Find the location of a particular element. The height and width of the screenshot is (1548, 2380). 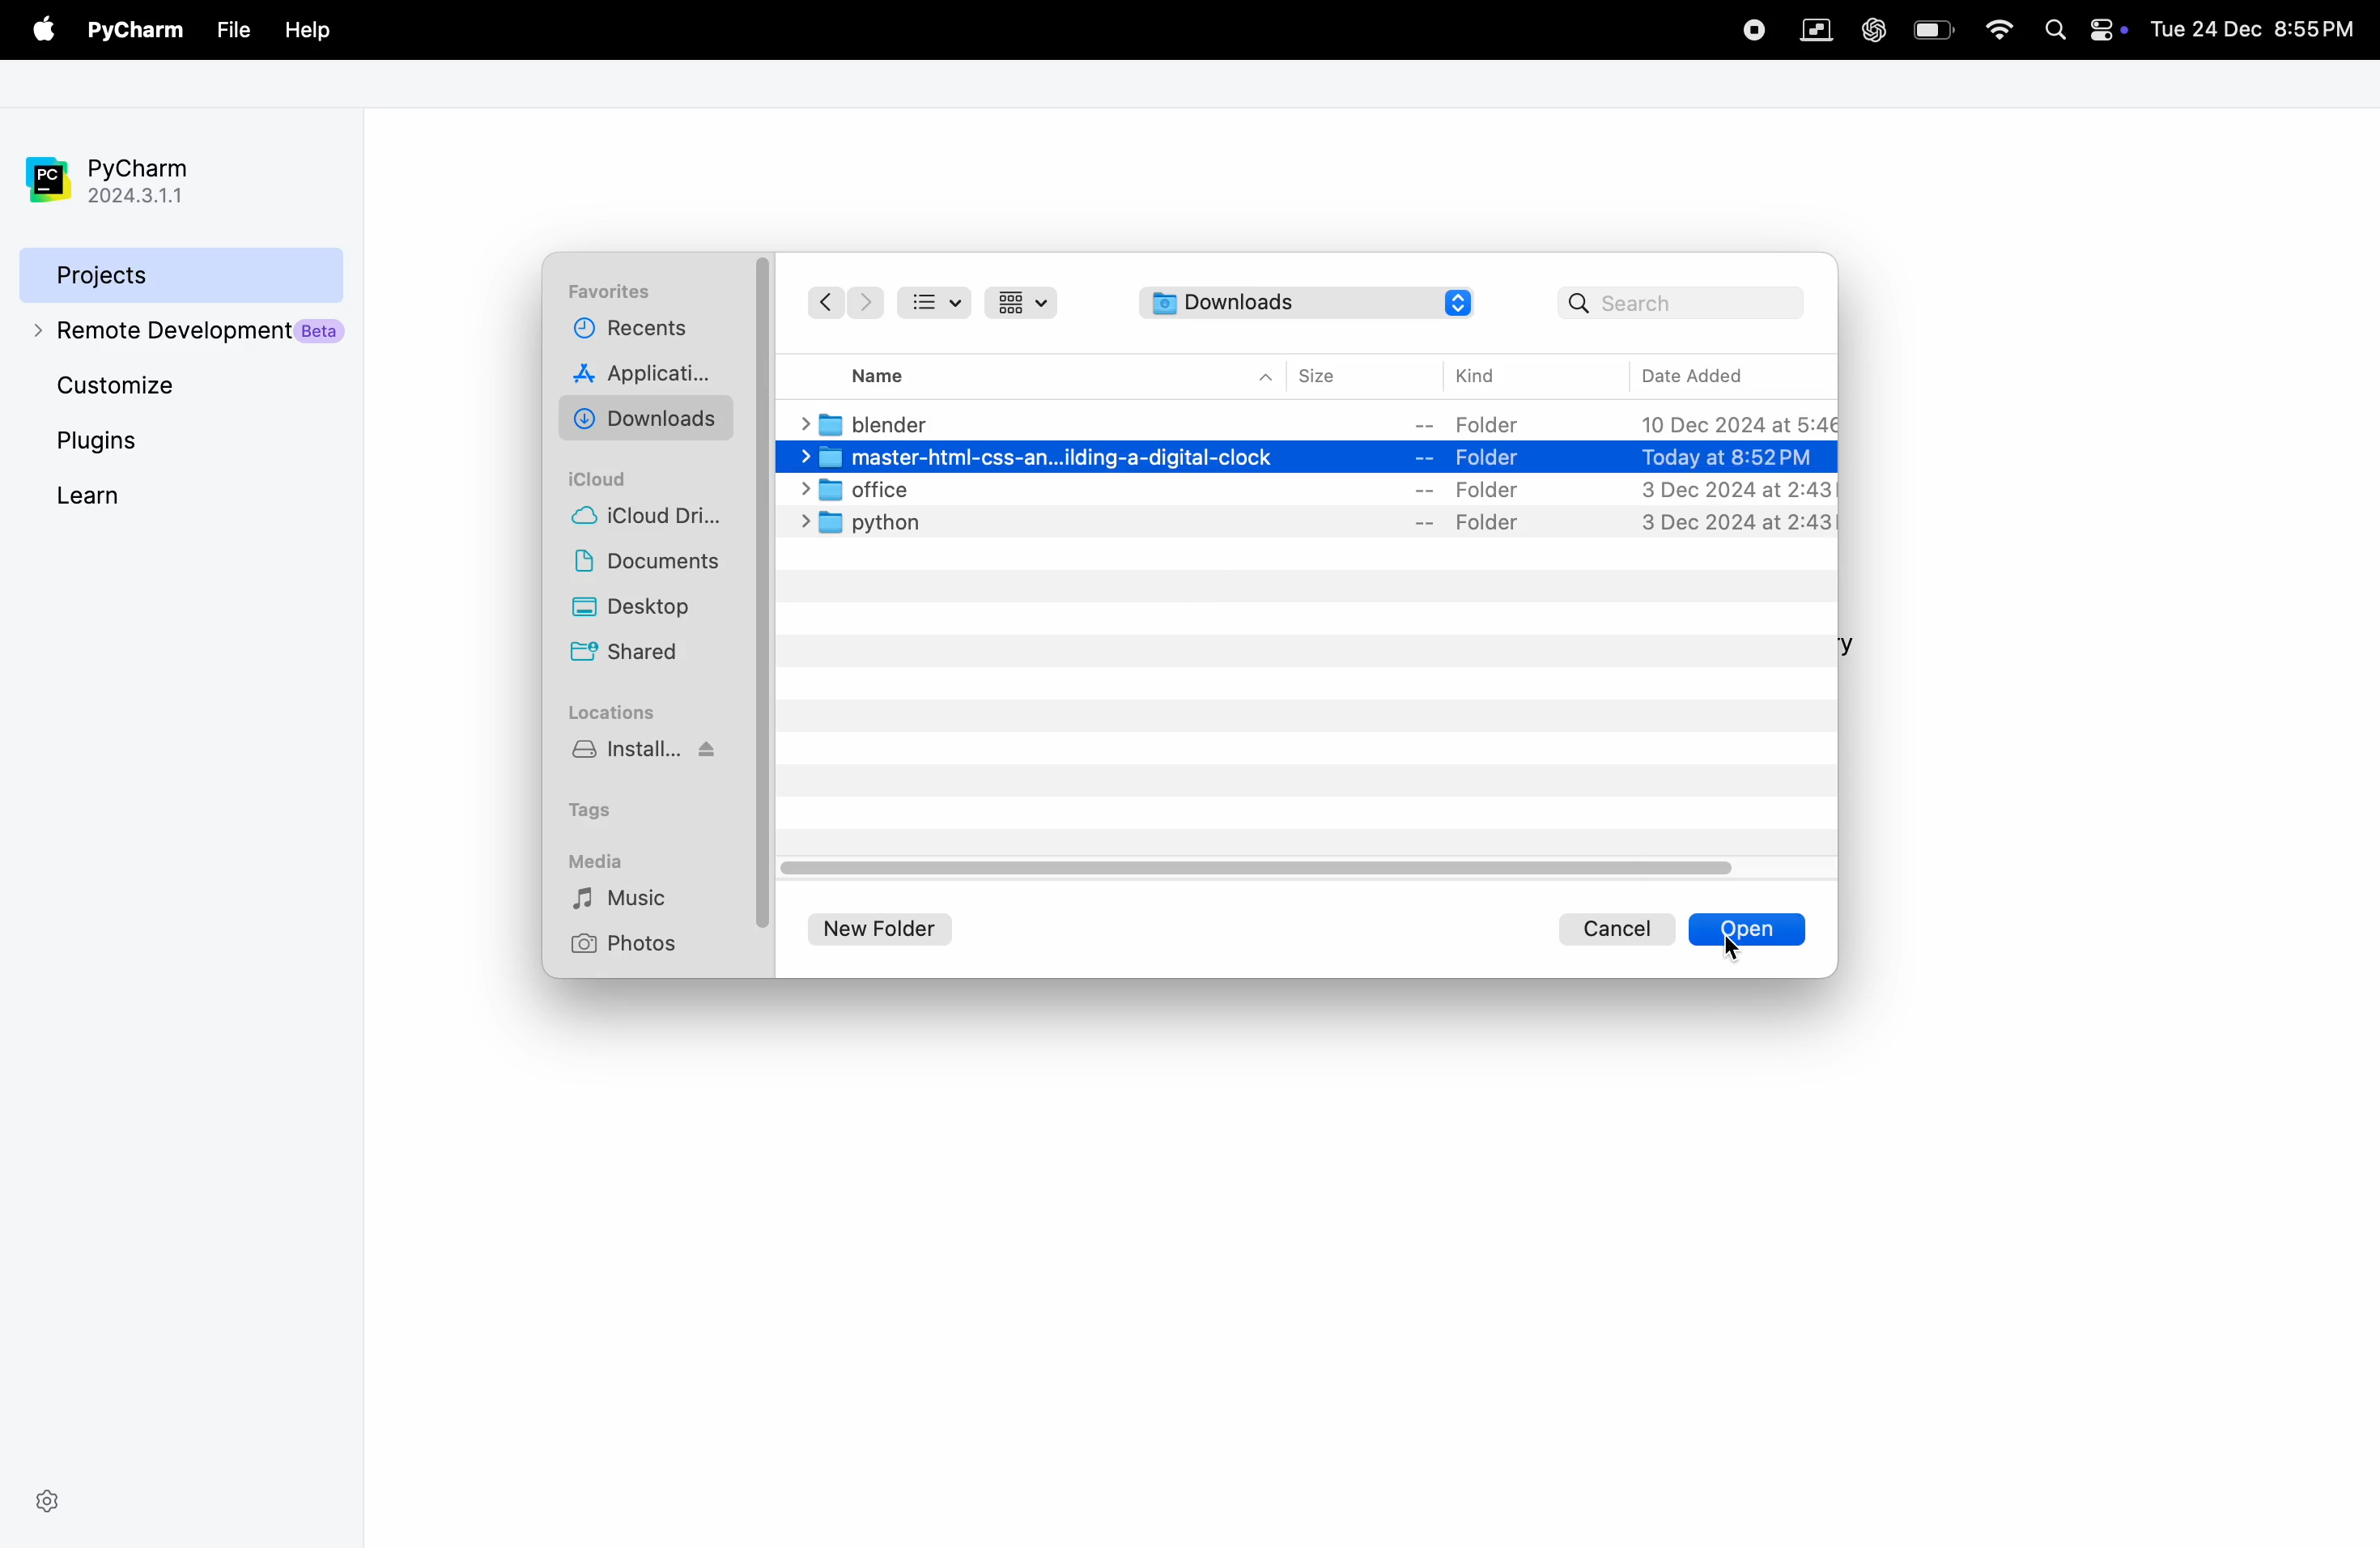

scroll bar is located at coordinates (1265, 867).